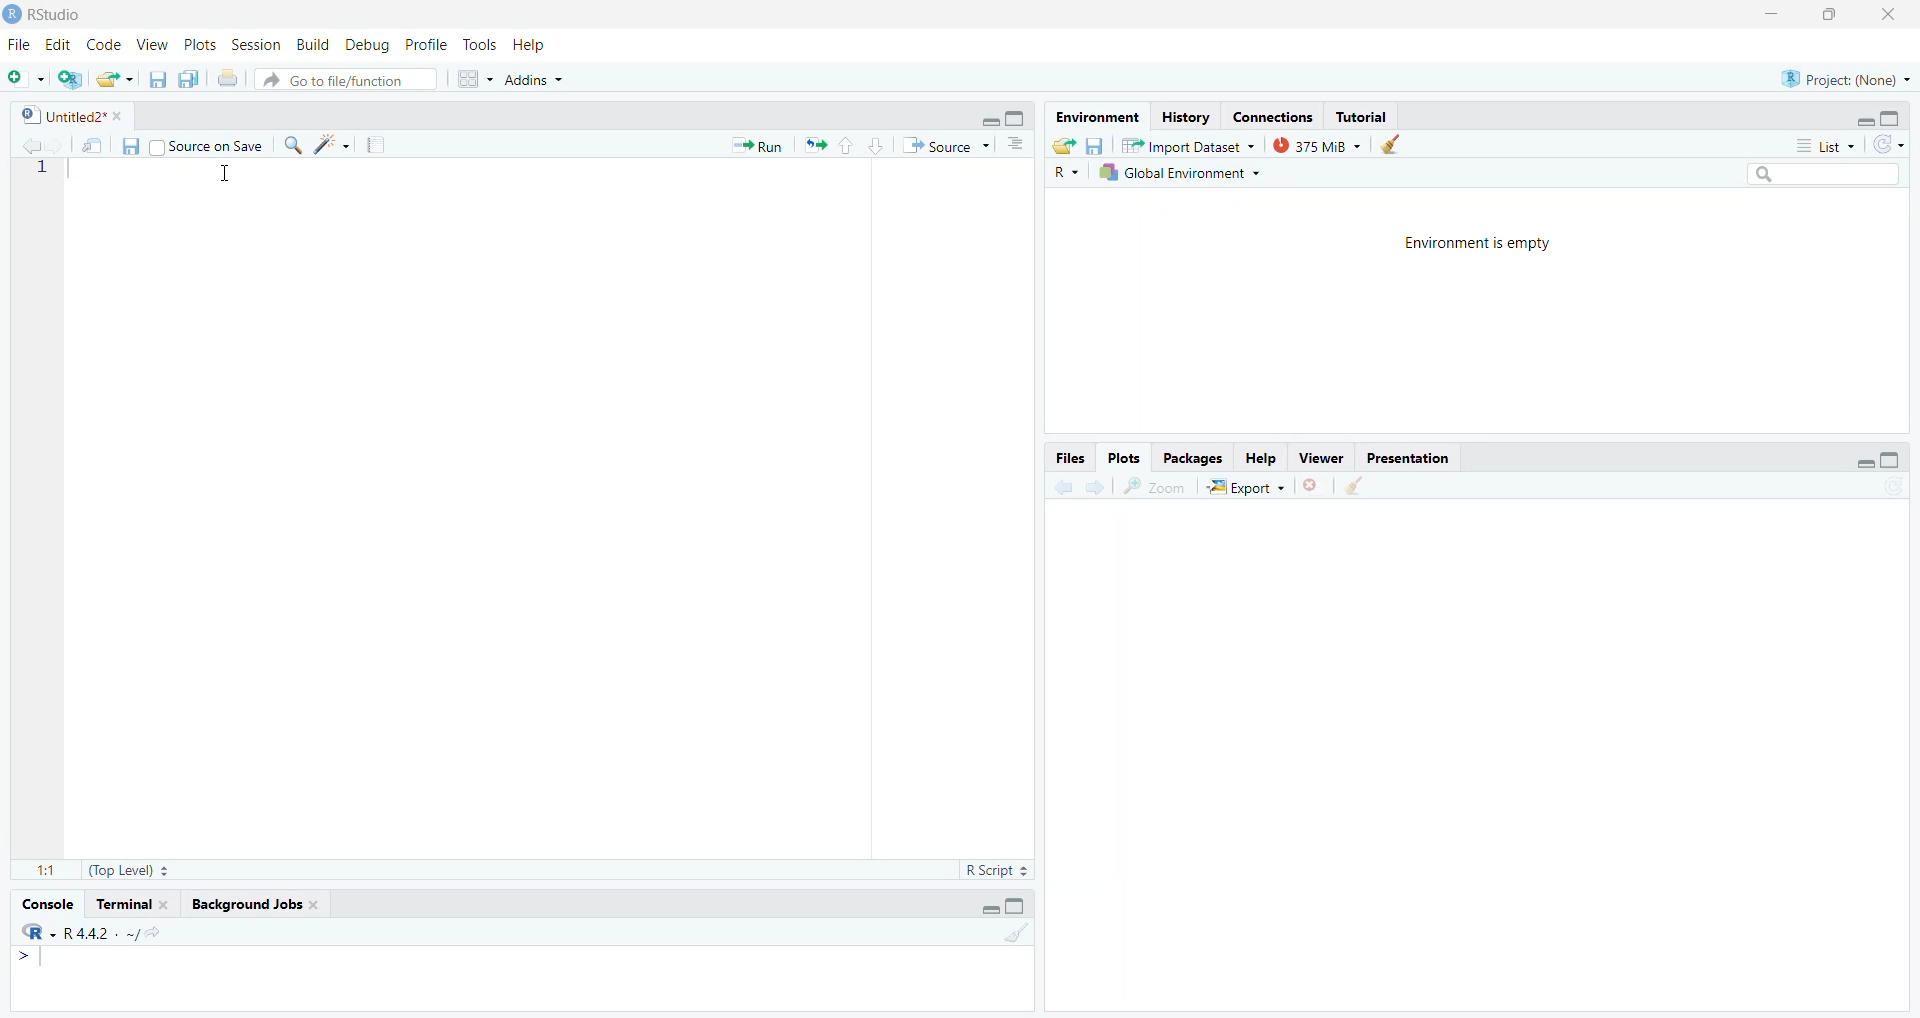 The image size is (1920, 1018). Describe the element at coordinates (1067, 456) in the screenshot. I see `Files` at that location.